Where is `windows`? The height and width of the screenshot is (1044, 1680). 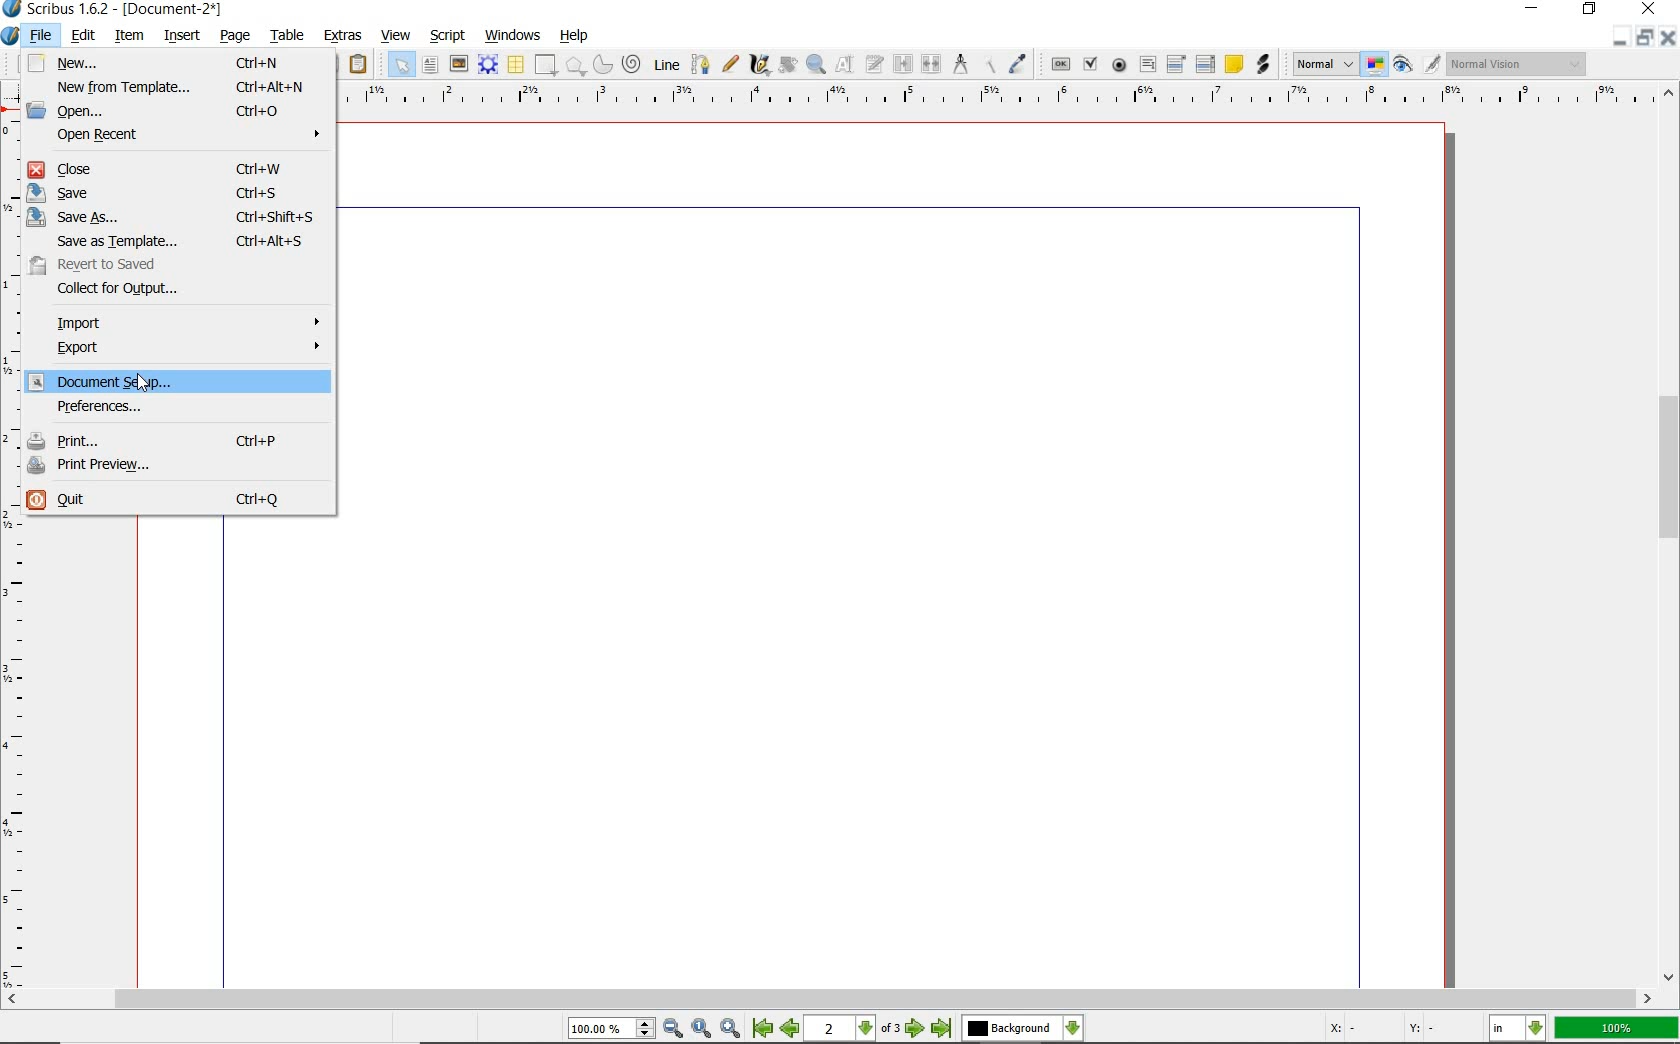
windows is located at coordinates (513, 34).